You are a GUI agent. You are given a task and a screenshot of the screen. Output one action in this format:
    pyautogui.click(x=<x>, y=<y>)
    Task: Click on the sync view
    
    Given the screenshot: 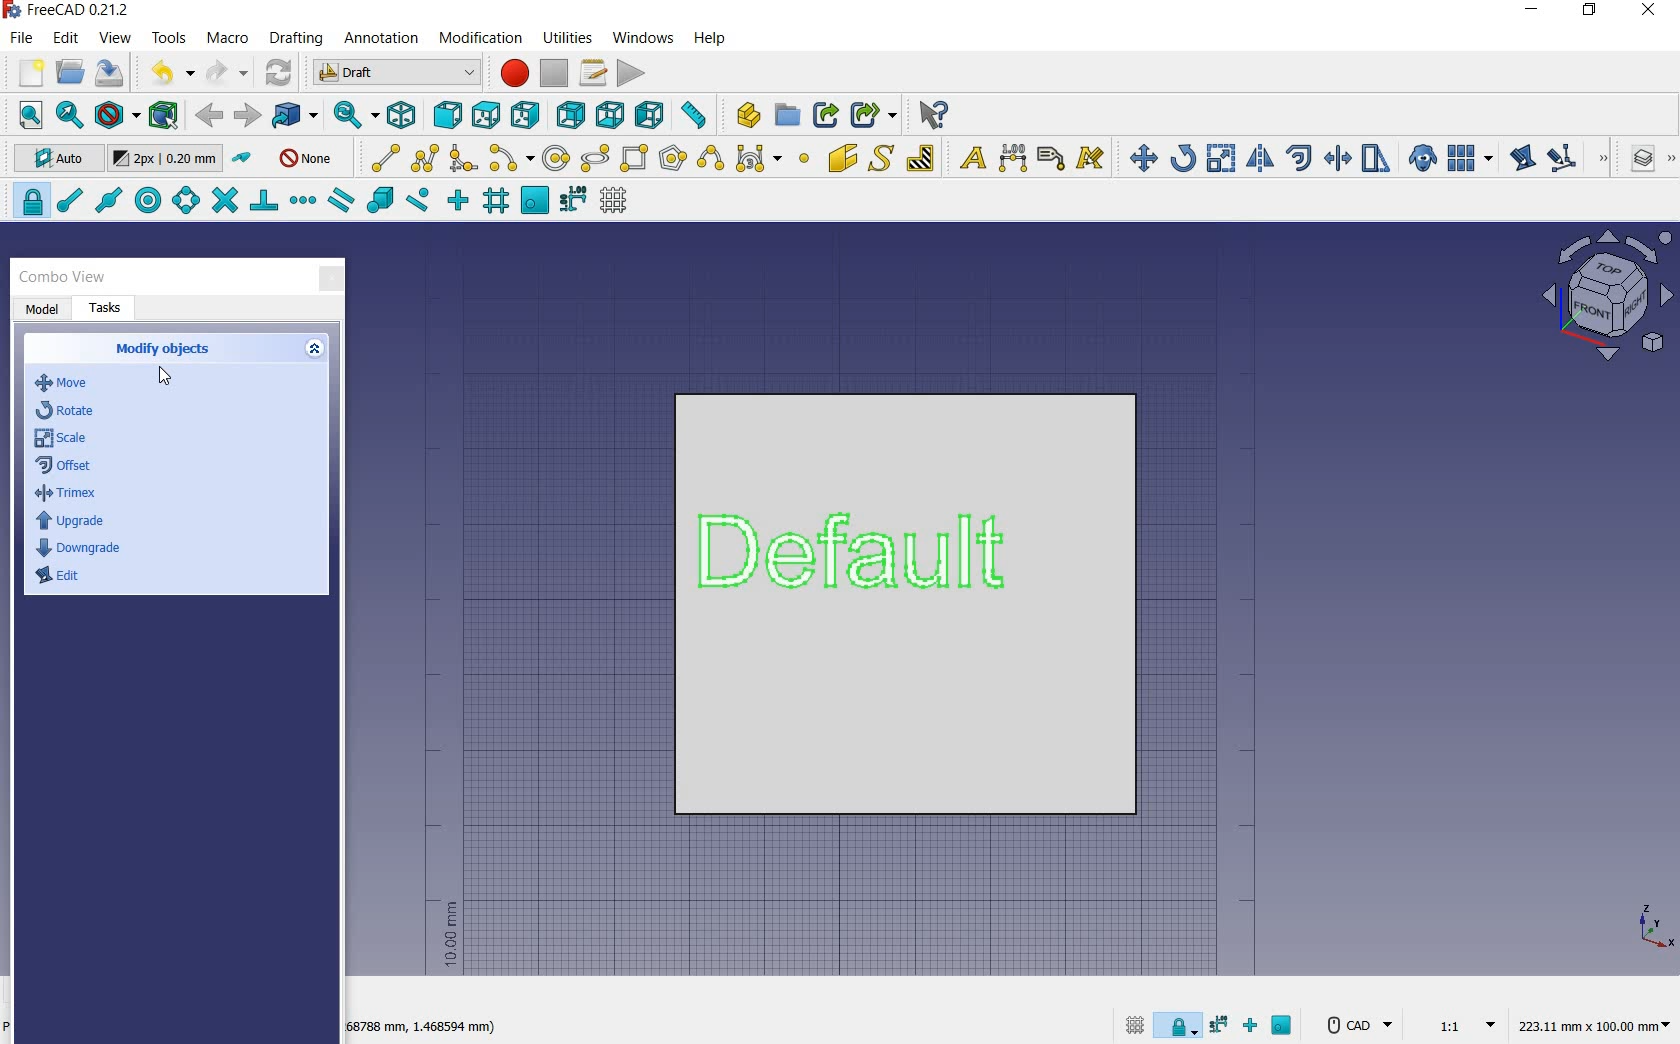 What is the action you would take?
    pyautogui.click(x=351, y=116)
    